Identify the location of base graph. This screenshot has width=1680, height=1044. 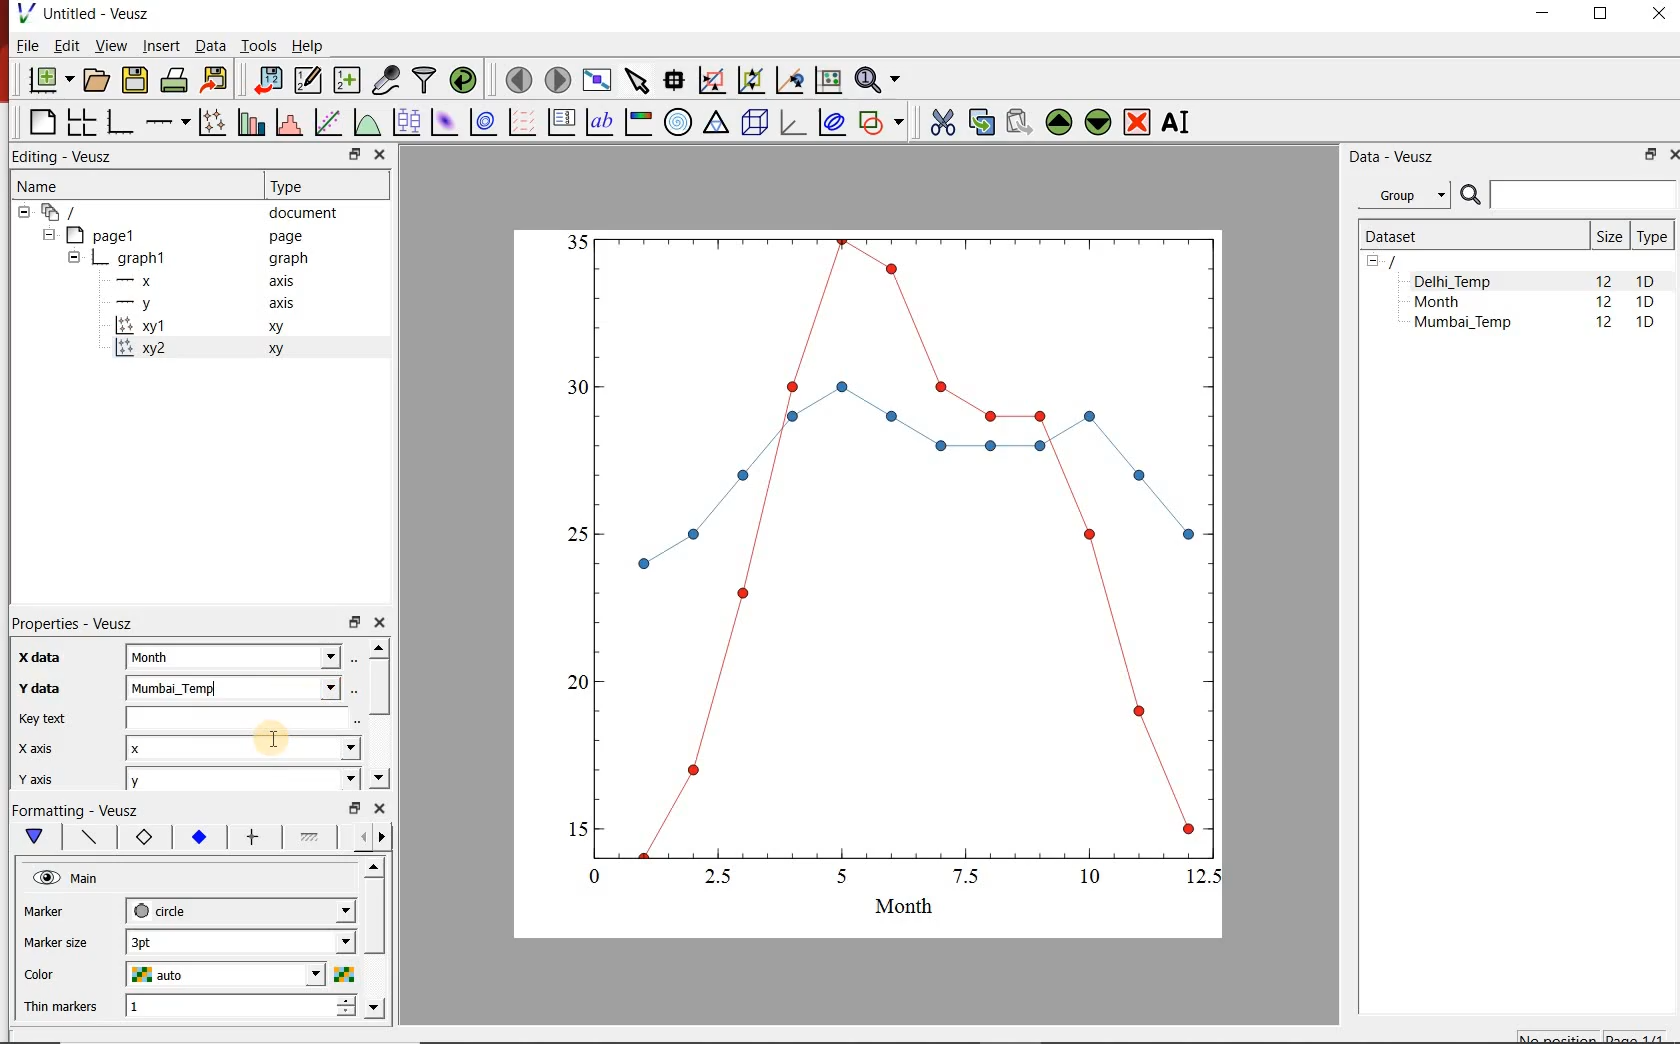
(118, 123).